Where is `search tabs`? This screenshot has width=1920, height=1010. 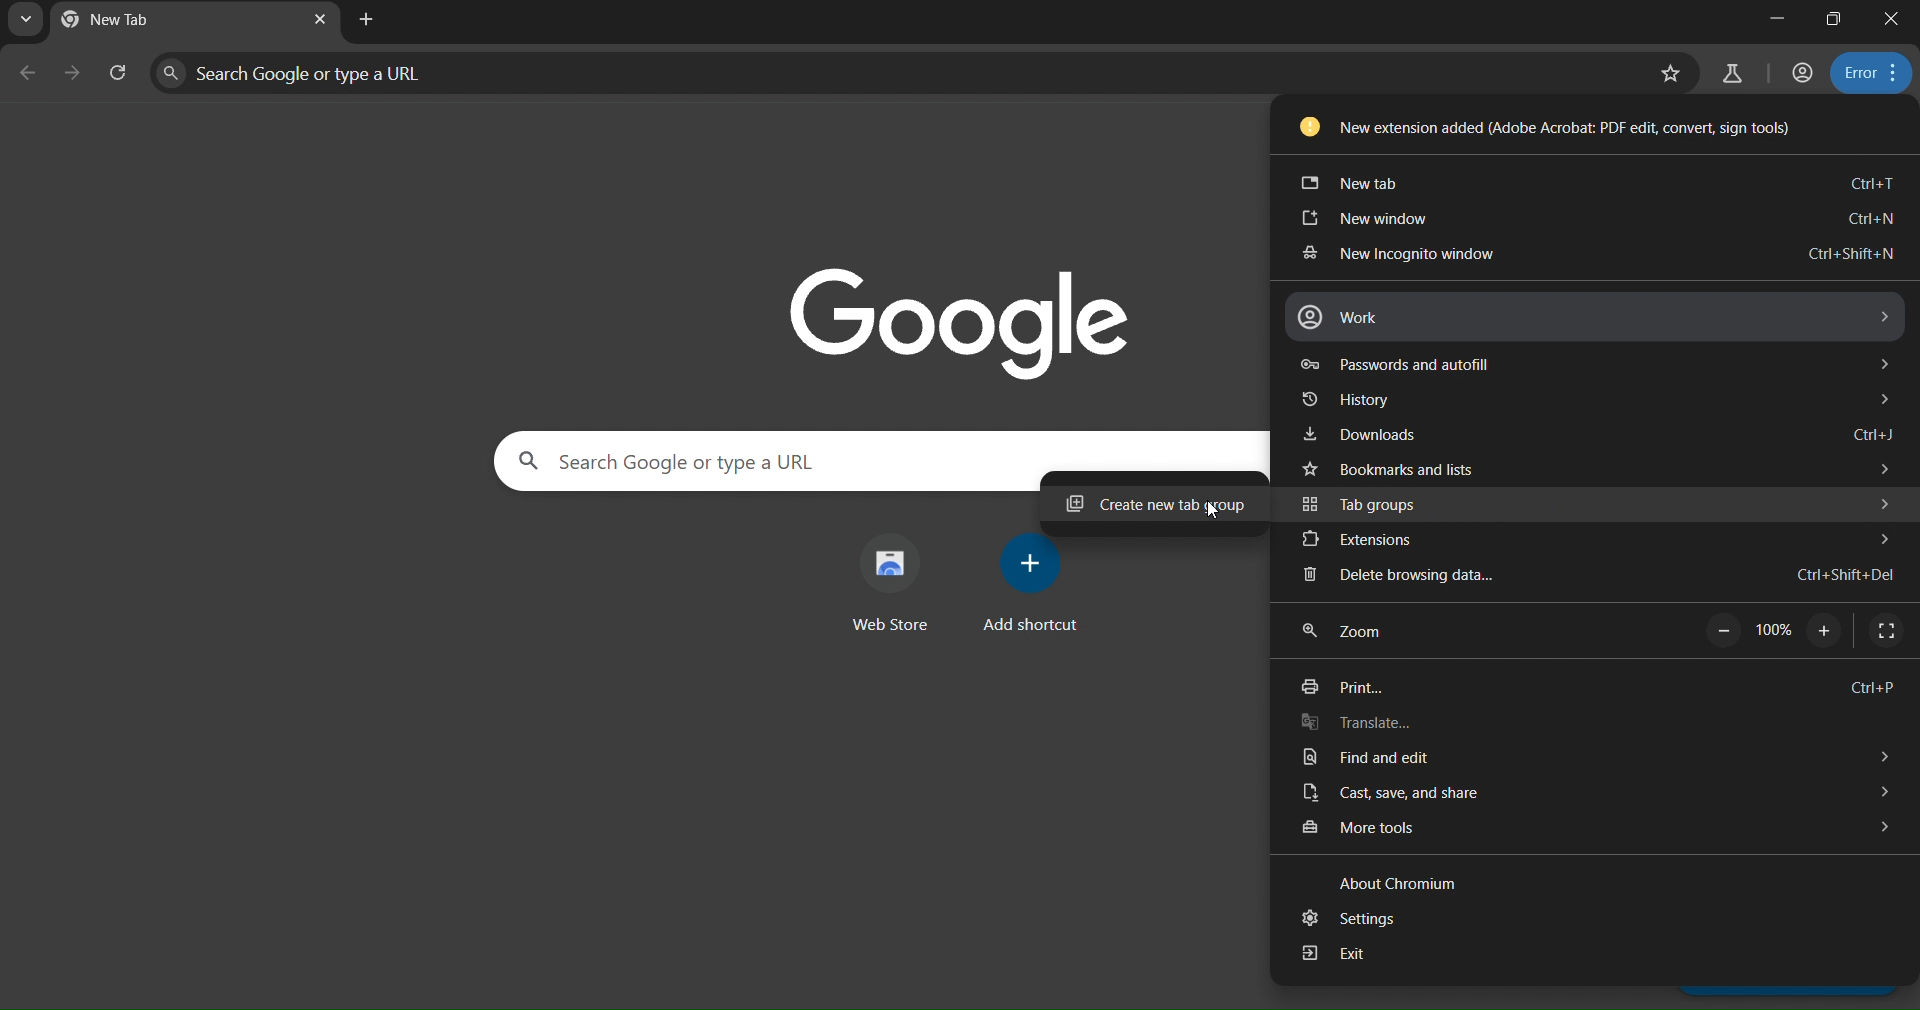 search tabs is located at coordinates (30, 22).